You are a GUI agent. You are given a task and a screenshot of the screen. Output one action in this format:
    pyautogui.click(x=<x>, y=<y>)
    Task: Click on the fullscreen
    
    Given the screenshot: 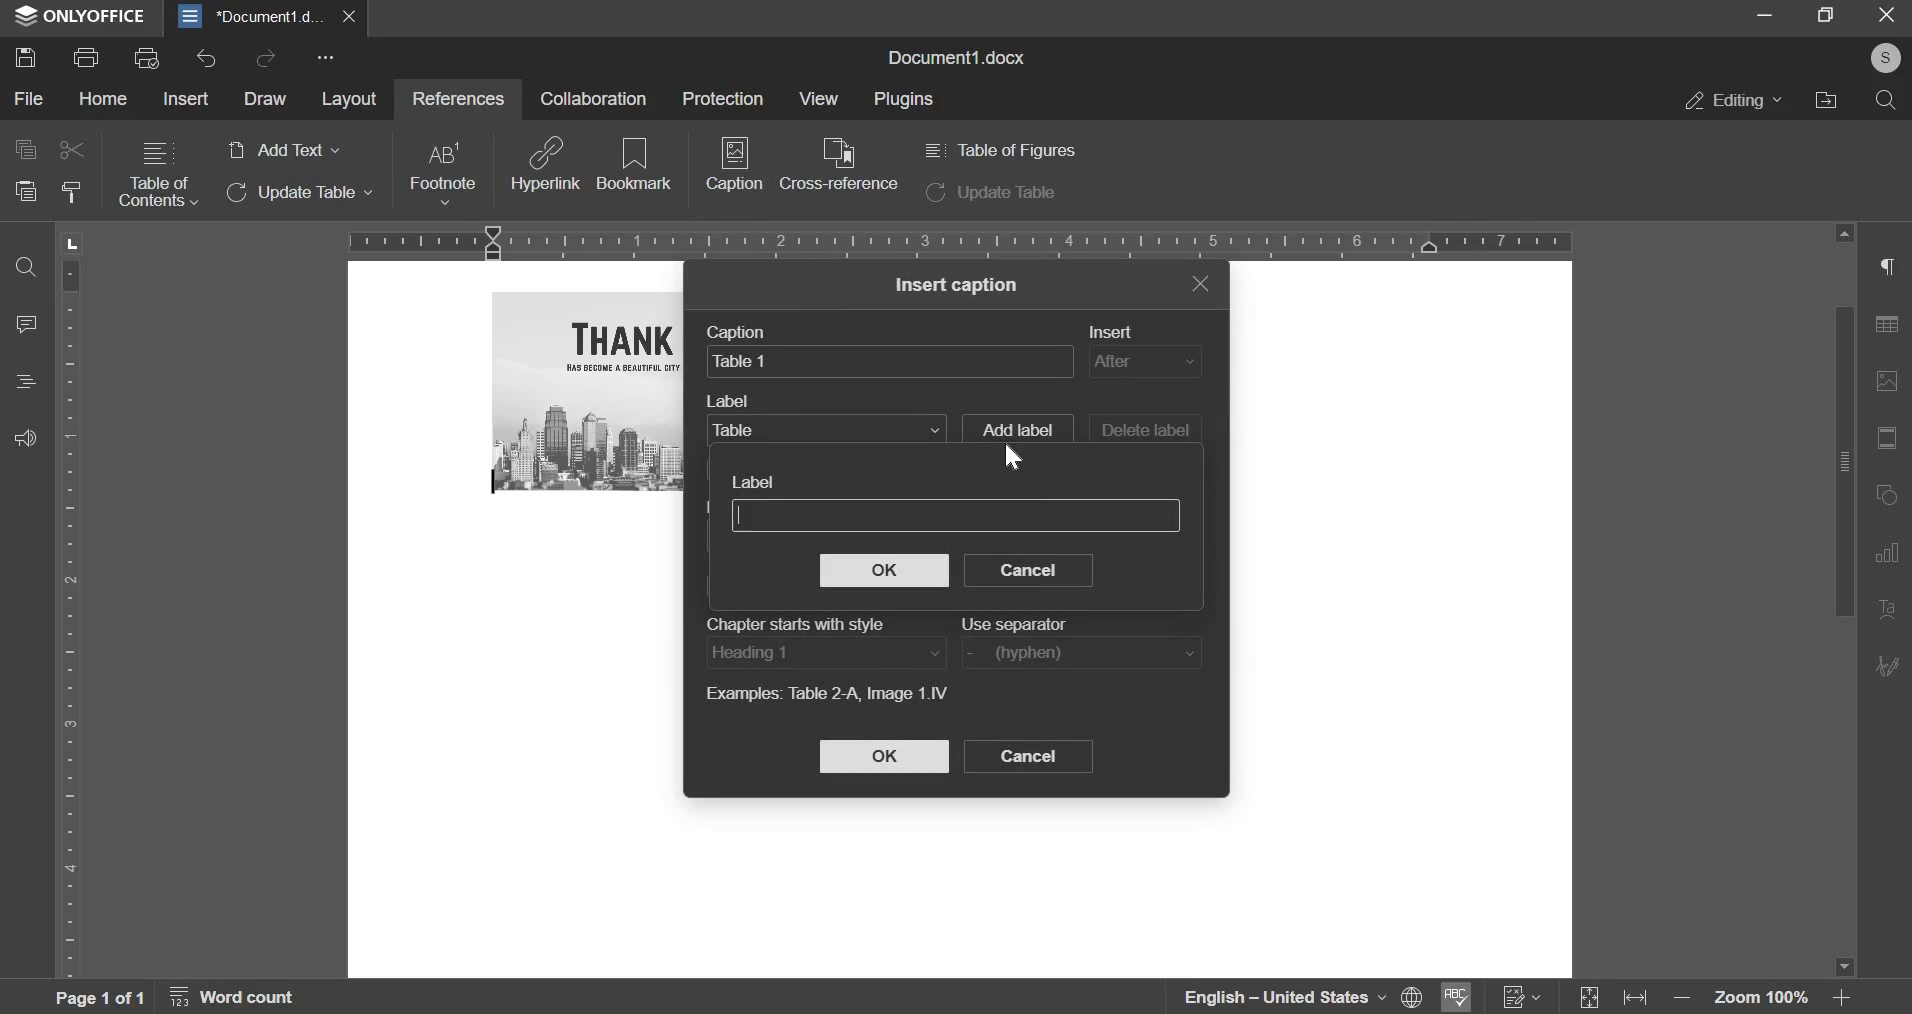 What is the action you would take?
    pyautogui.click(x=1825, y=15)
    